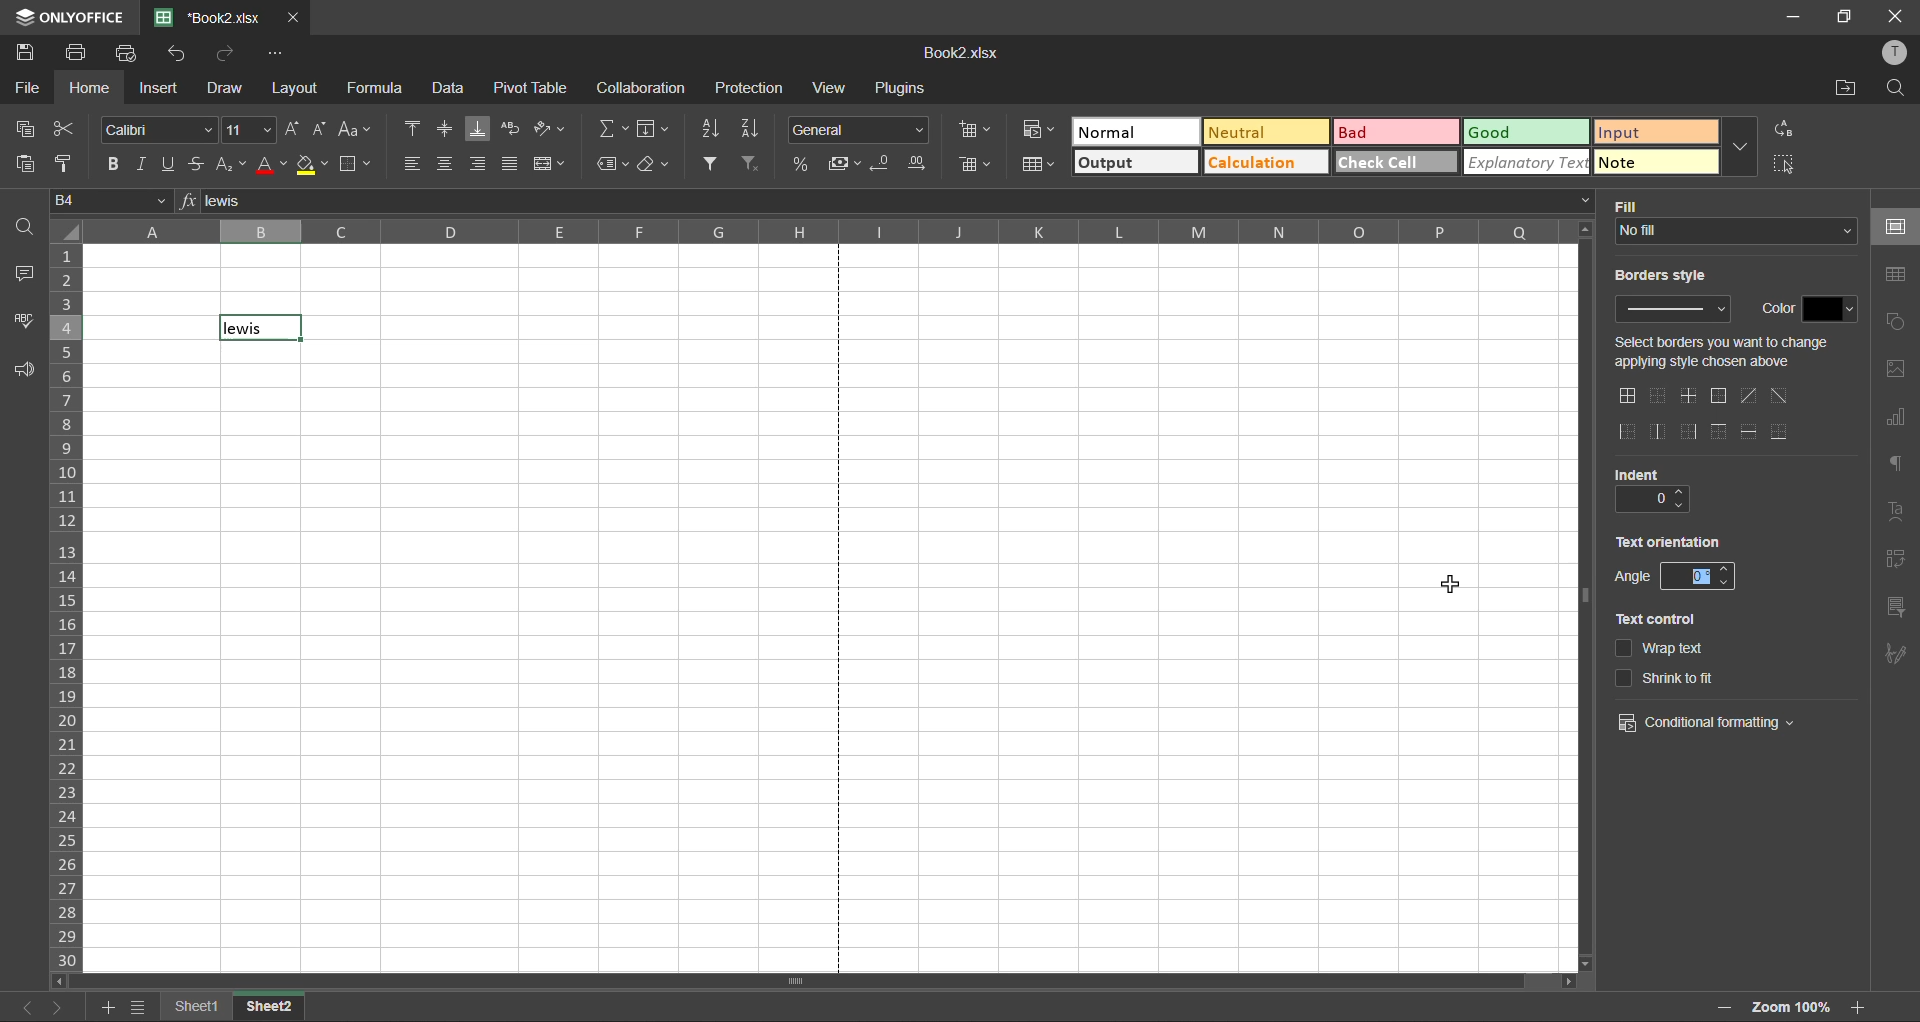  What do you see at coordinates (881, 164) in the screenshot?
I see `decrease decimal` at bounding box center [881, 164].